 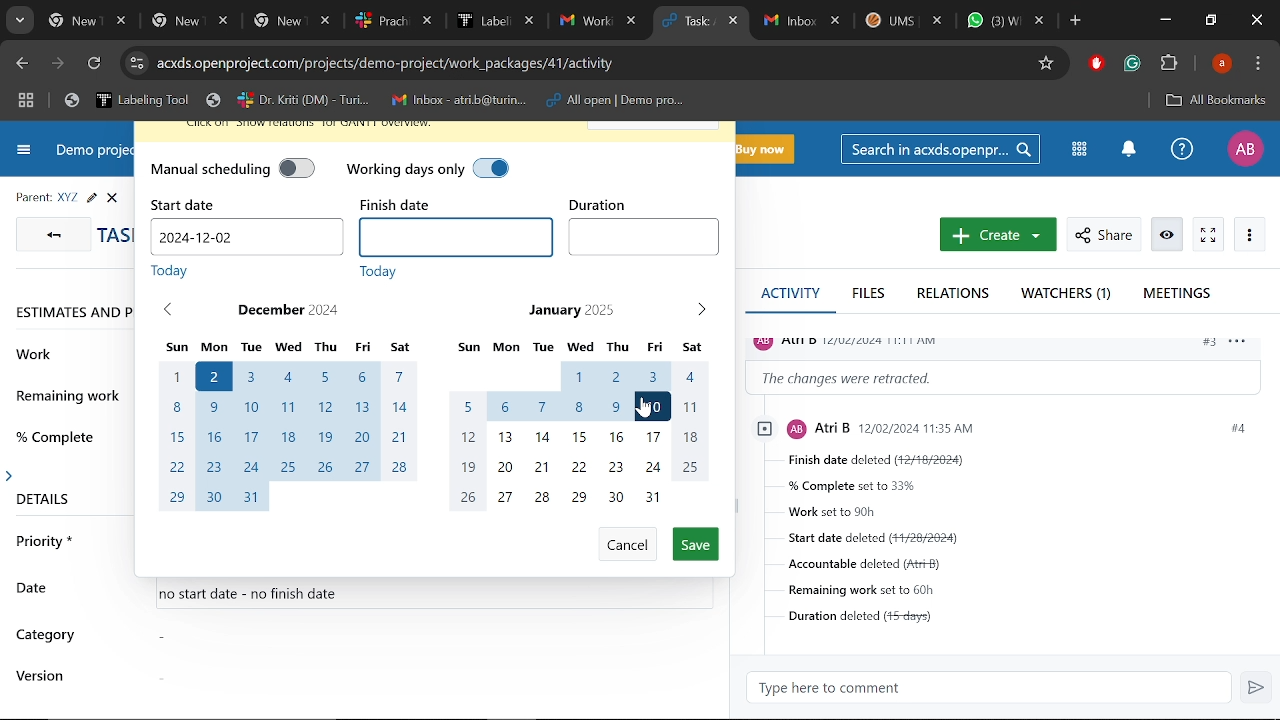 What do you see at coordinates (182, 203) in the screenshot?
I see `start date` at bounding box center [182, 203].